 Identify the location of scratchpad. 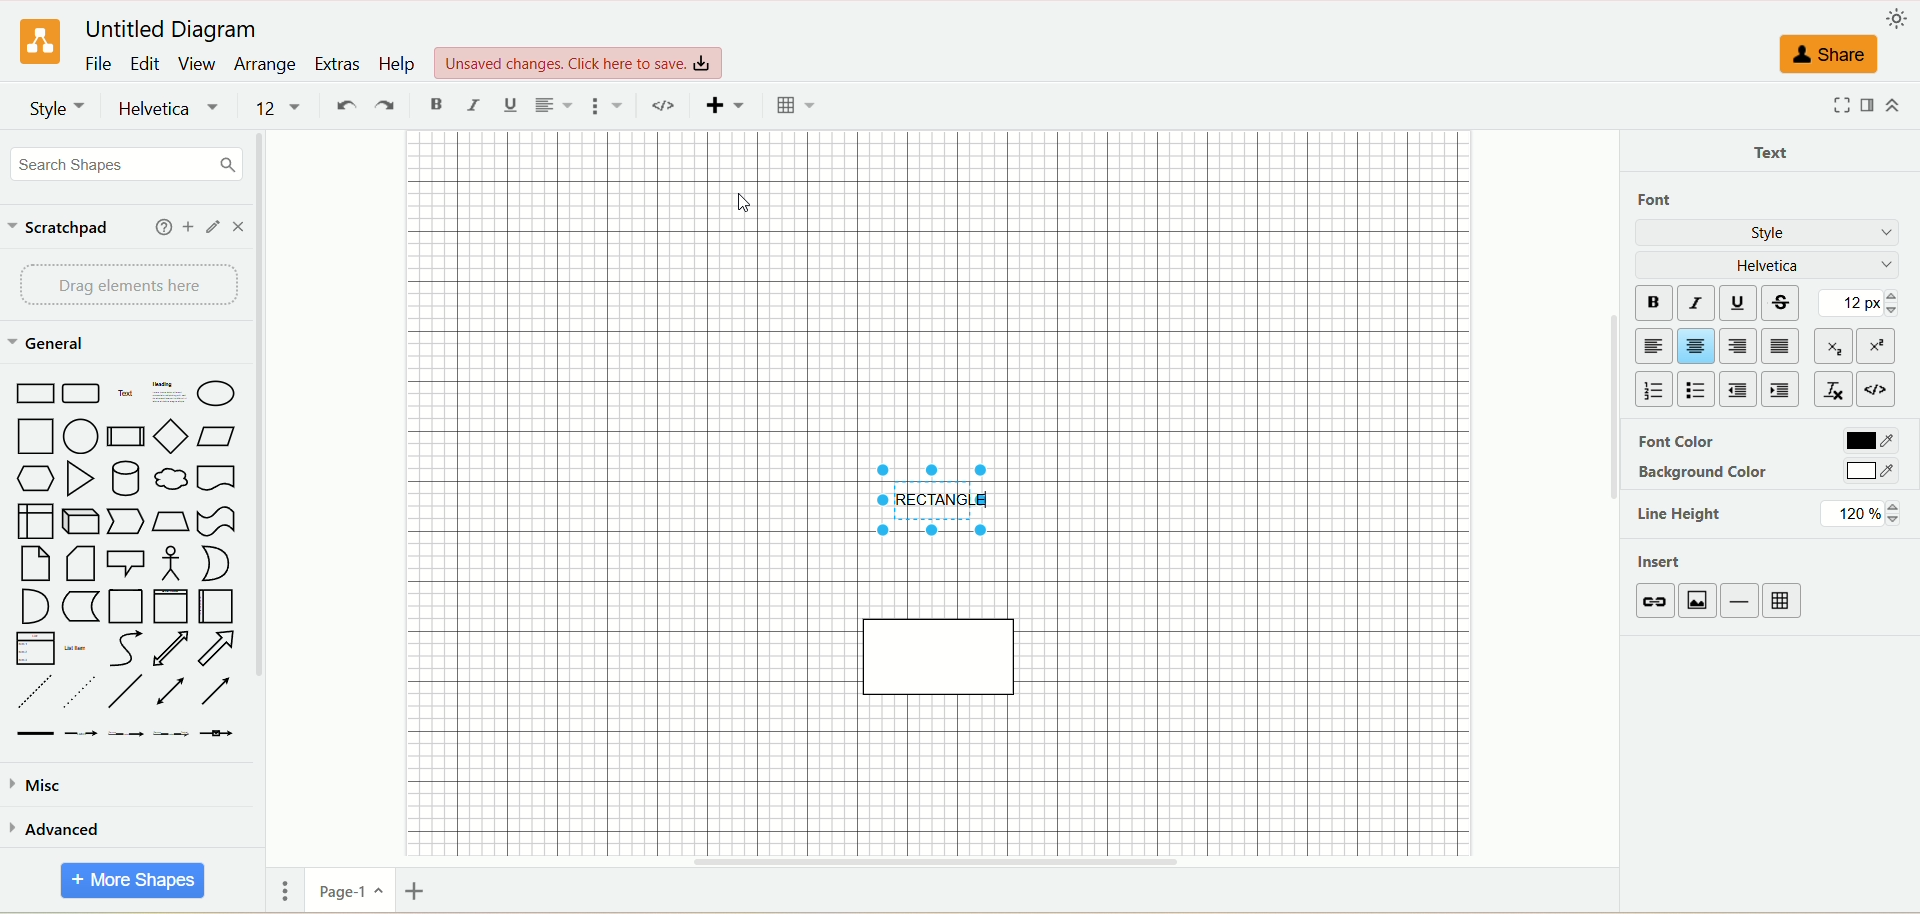
(68, 225).